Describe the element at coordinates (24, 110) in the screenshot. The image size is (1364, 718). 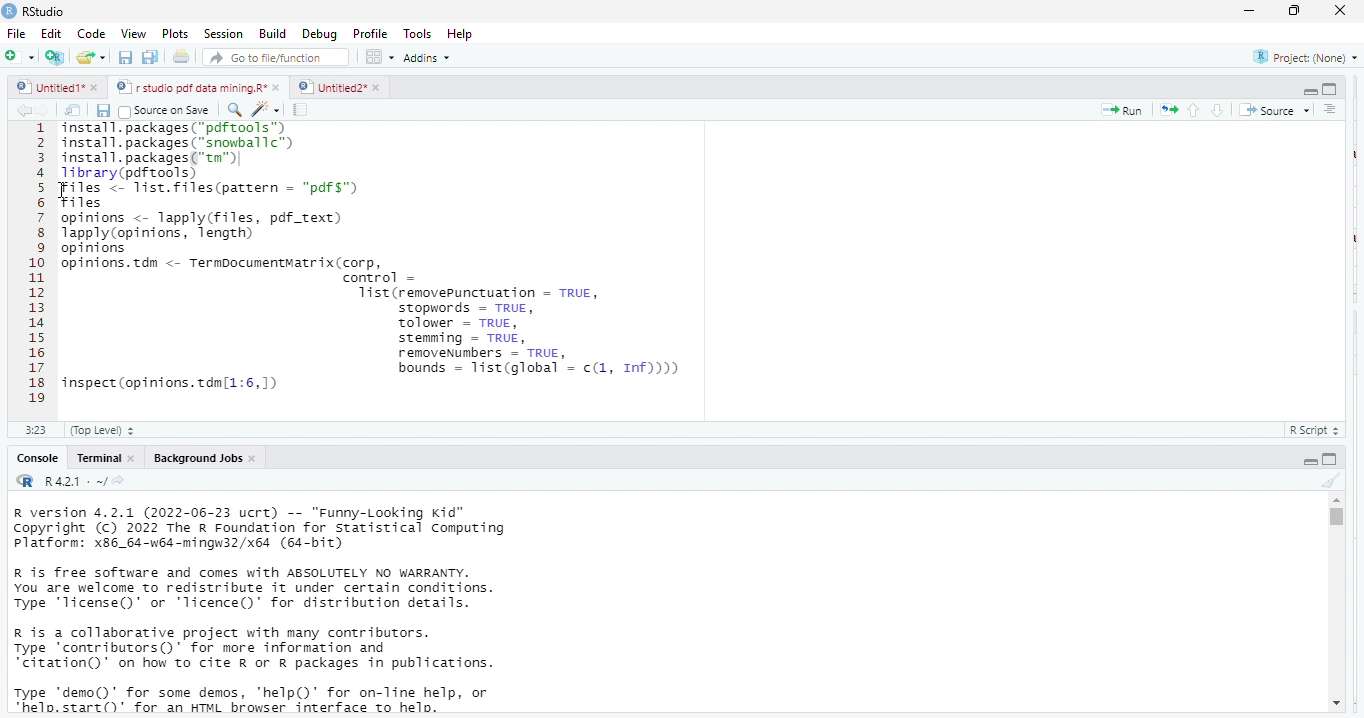
I see `go back to the previous source location` at that location.